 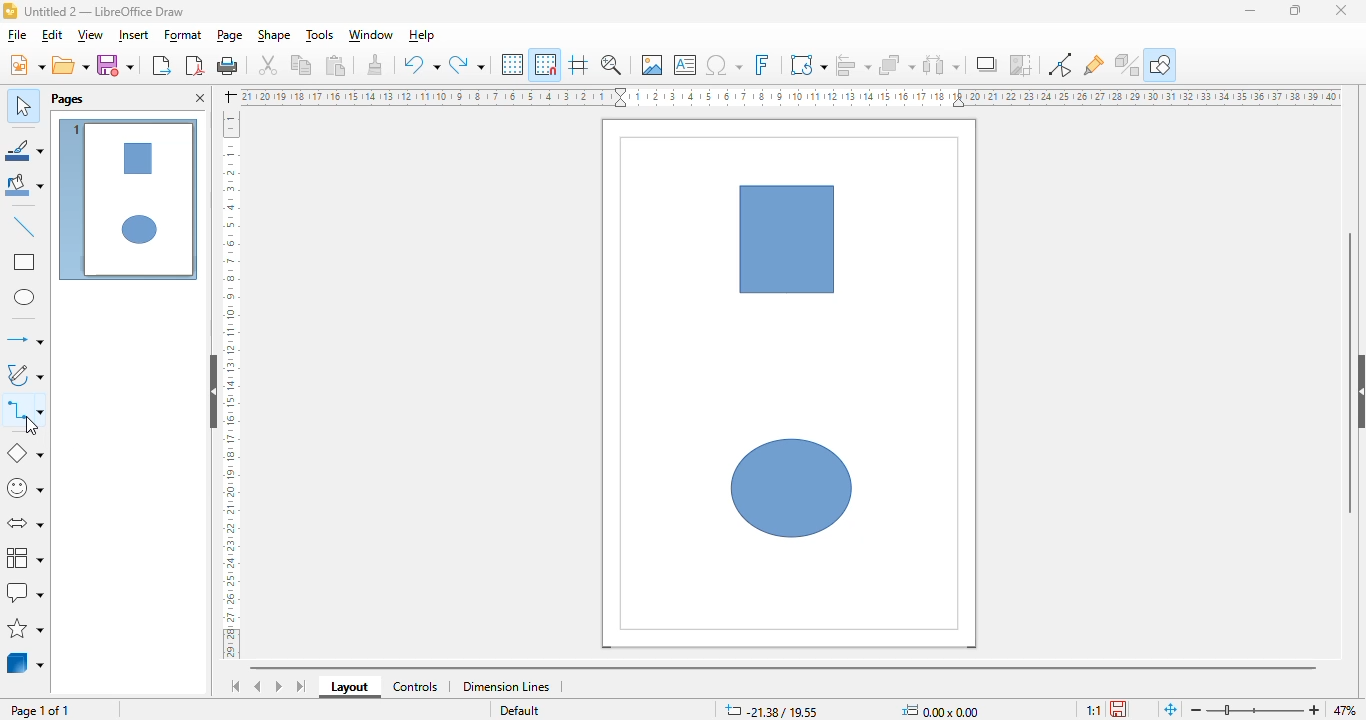 I want to click on view, so click(x=91, y=35).